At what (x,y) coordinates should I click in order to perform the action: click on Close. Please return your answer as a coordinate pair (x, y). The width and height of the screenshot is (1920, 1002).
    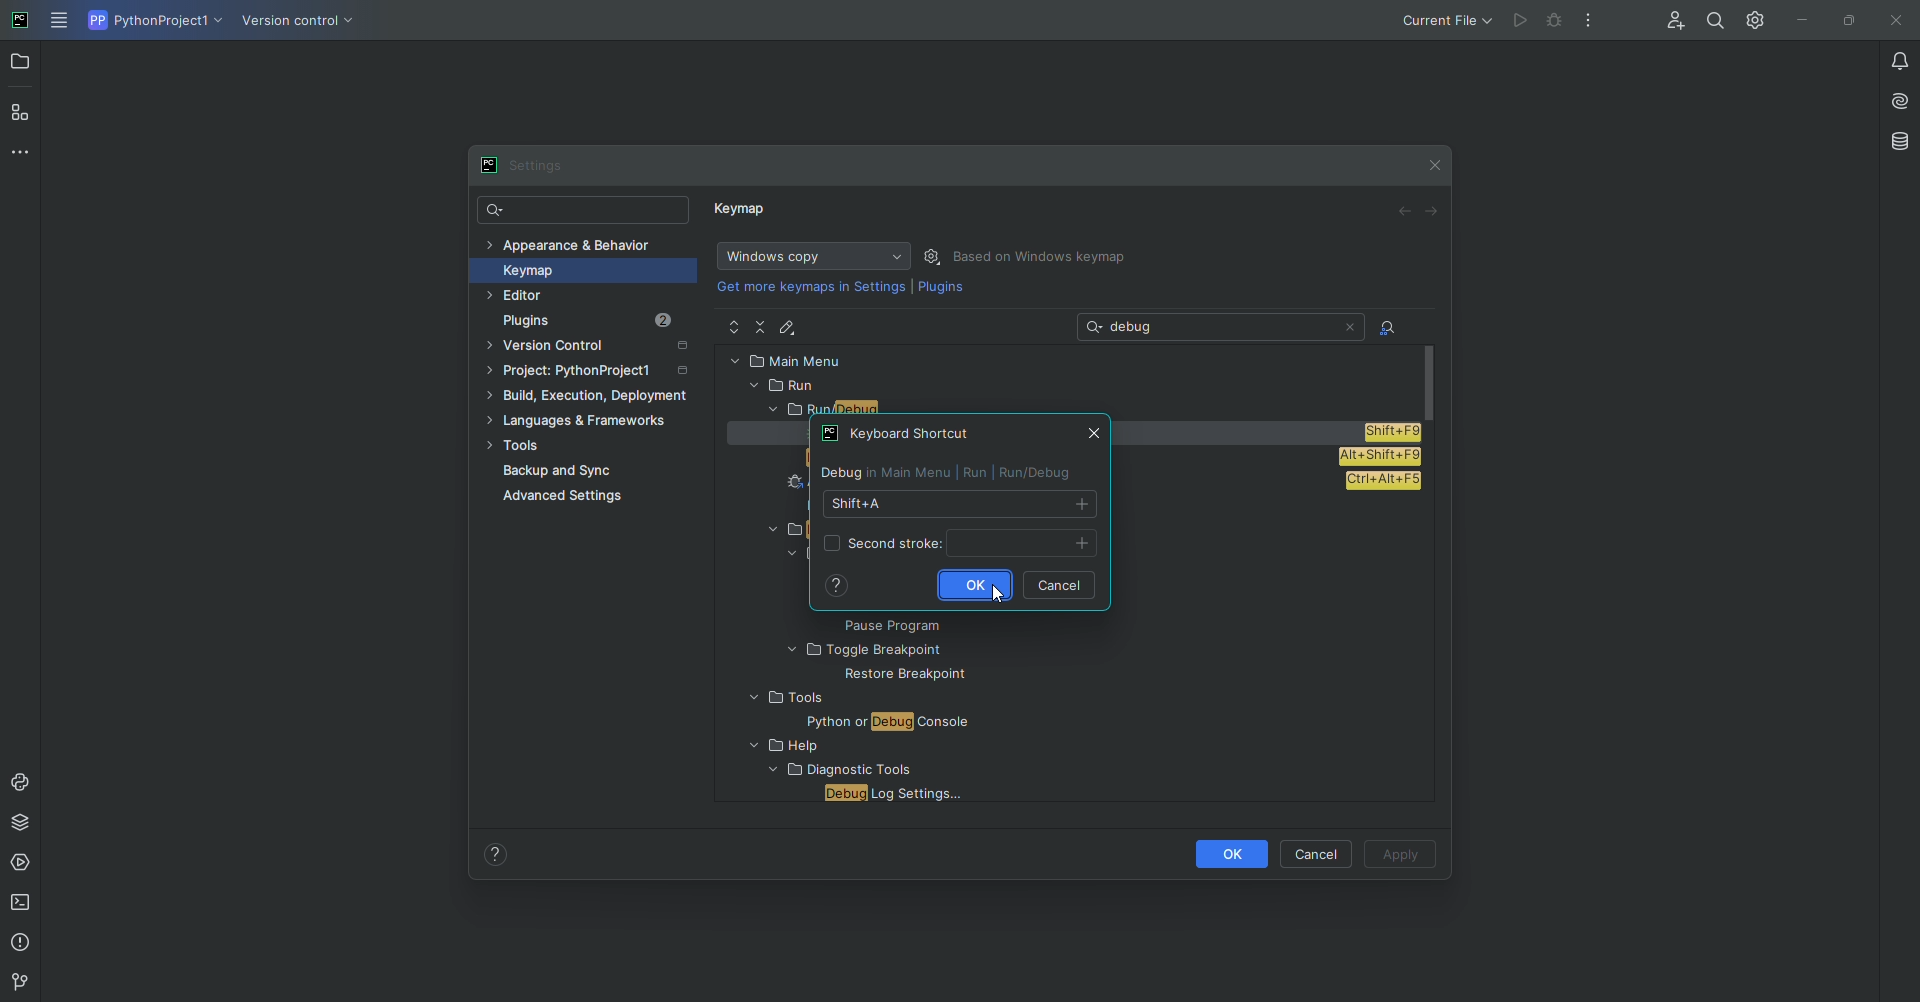
    Looking at the image, I should click on (1893, 21).